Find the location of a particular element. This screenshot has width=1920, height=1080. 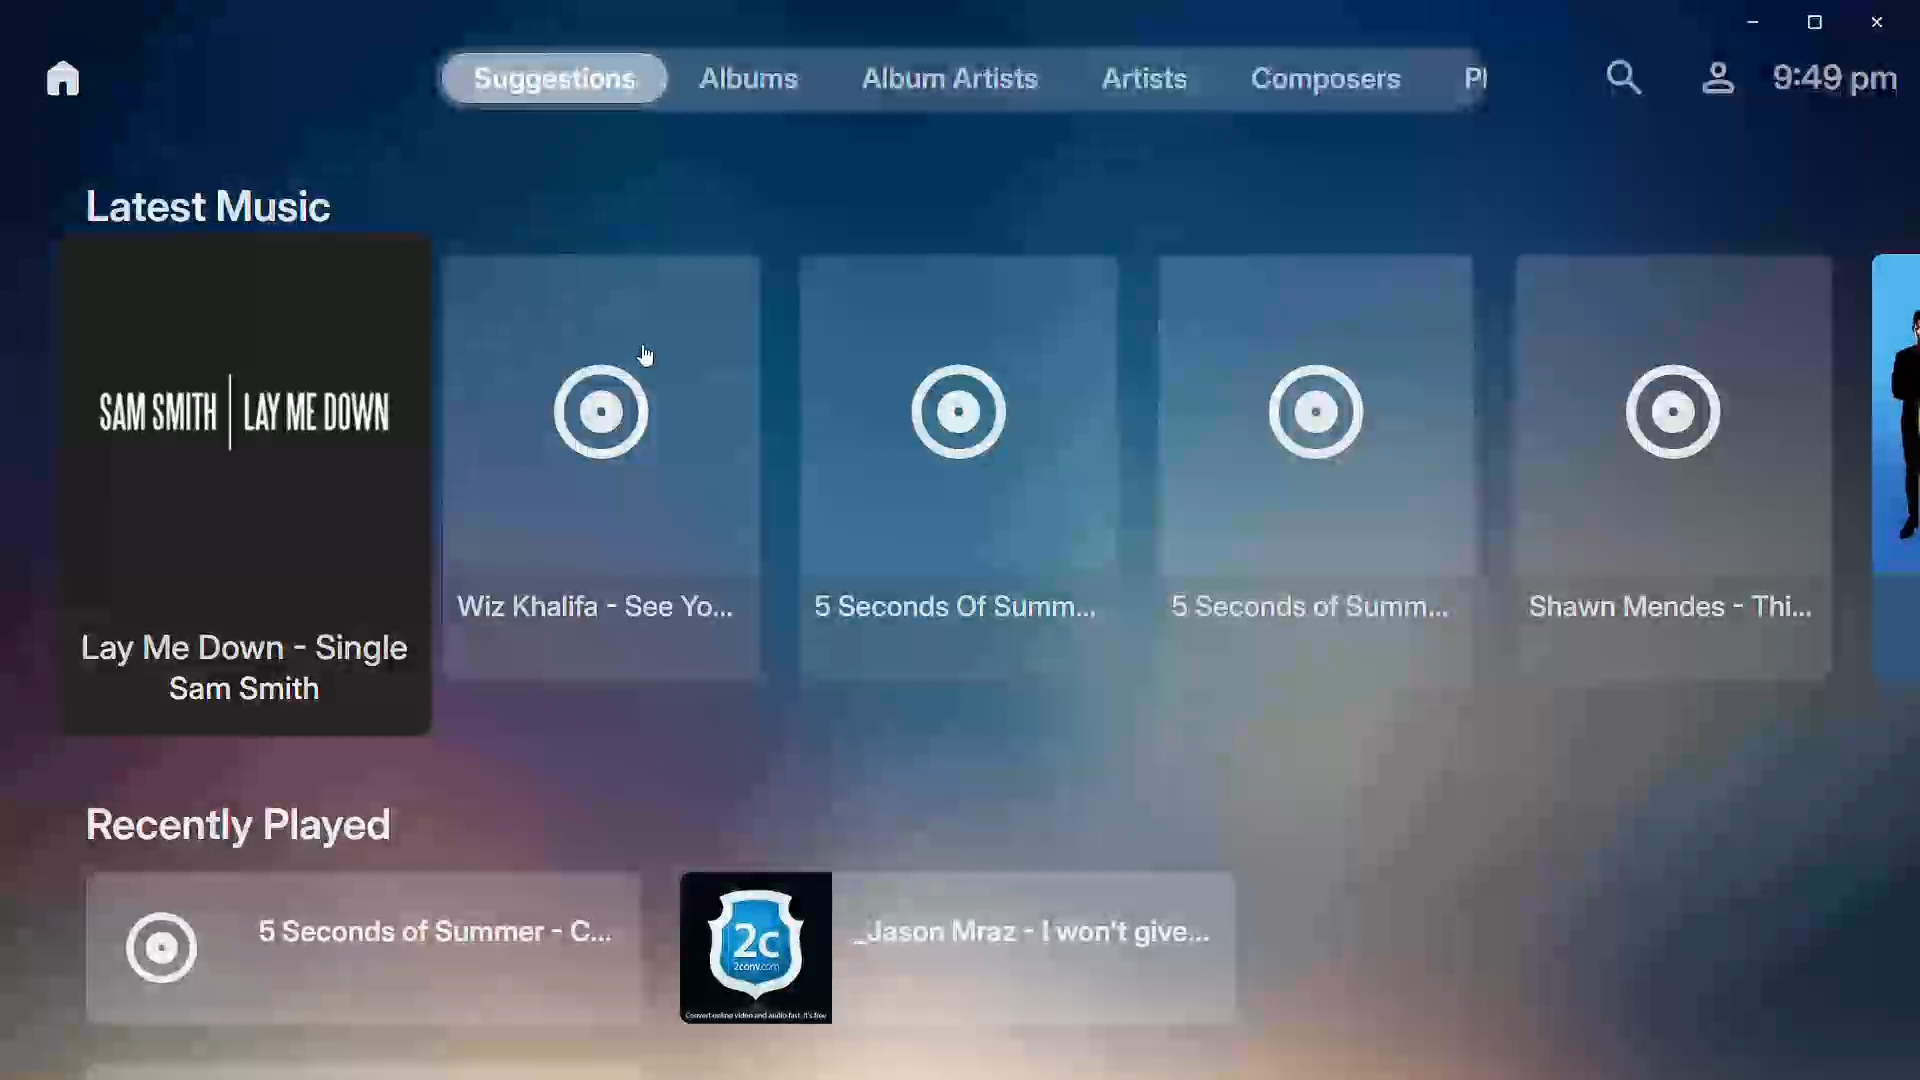

P is located at coordinates (1465, 79).